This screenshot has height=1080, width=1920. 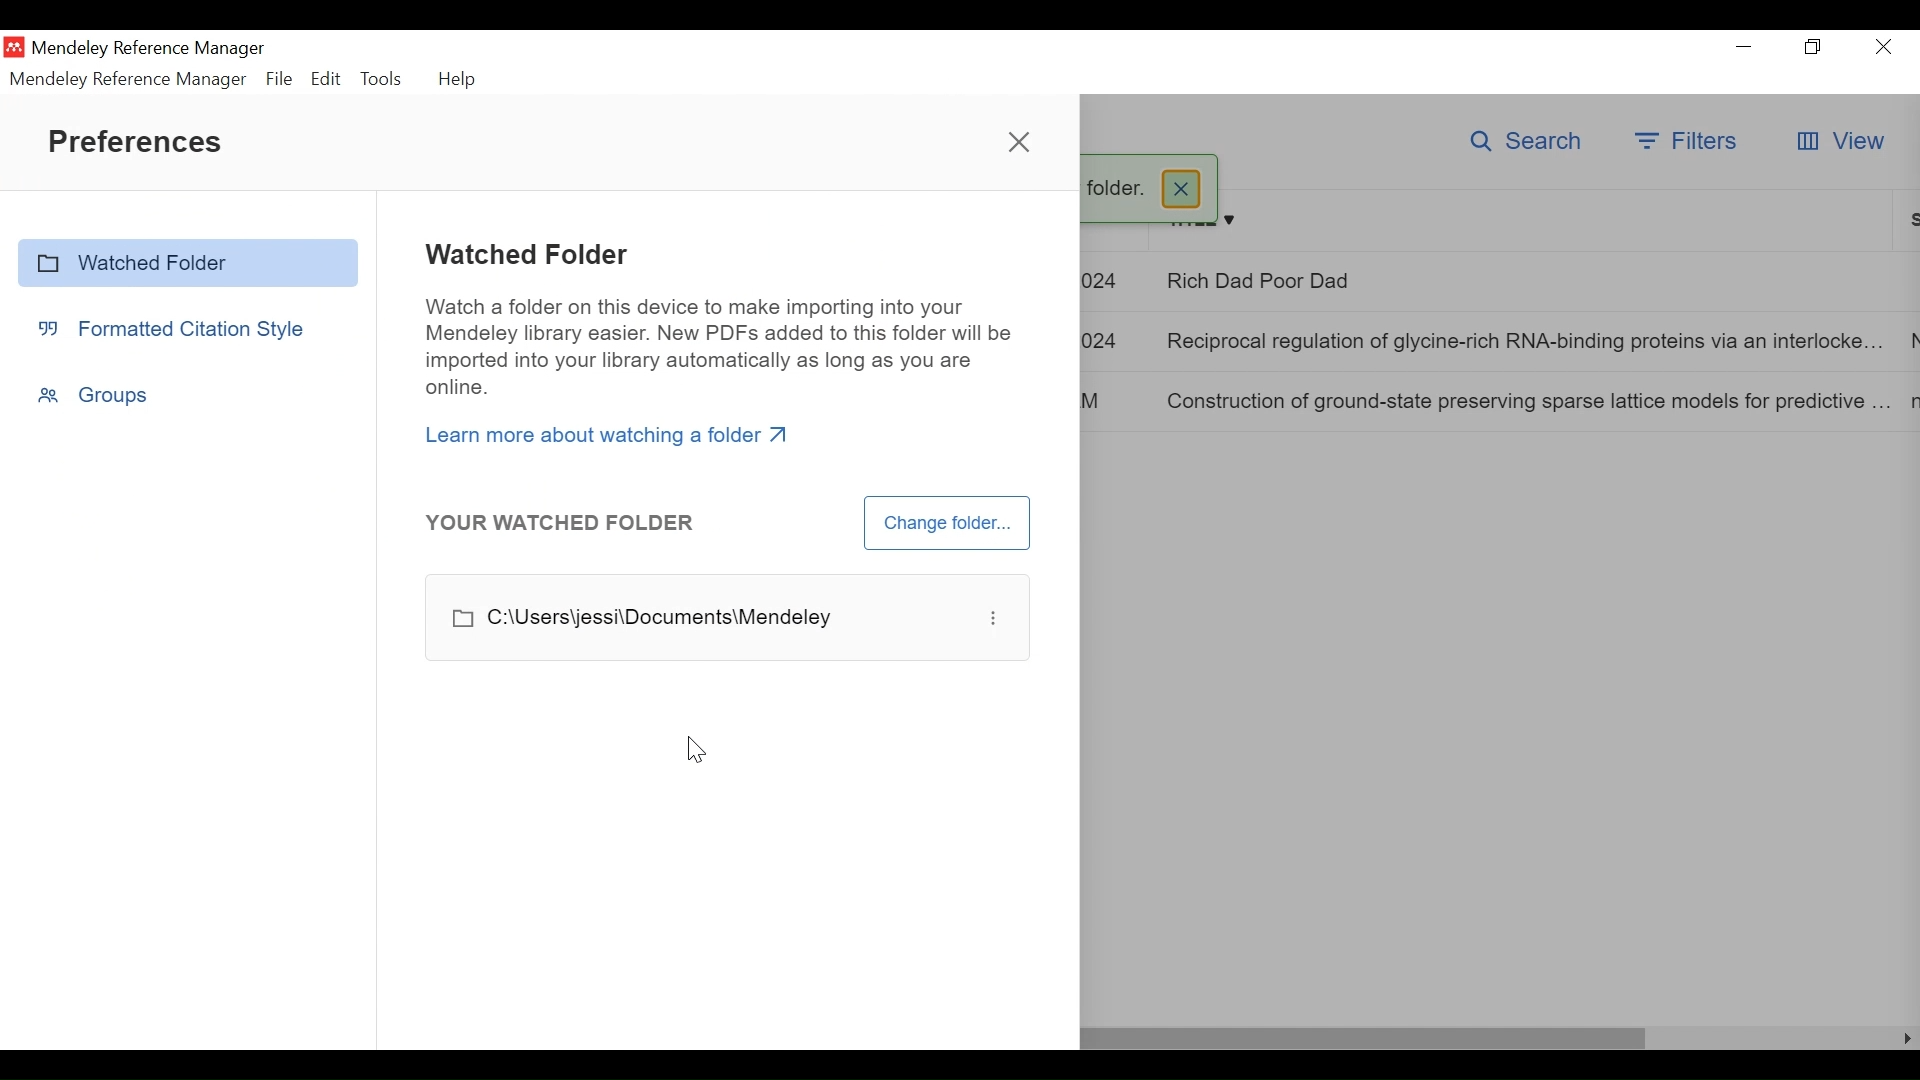 What do you see at coordinates (526, 253) in the screenshot?
I see `Watched Folder` at bounding box center [526, 253].